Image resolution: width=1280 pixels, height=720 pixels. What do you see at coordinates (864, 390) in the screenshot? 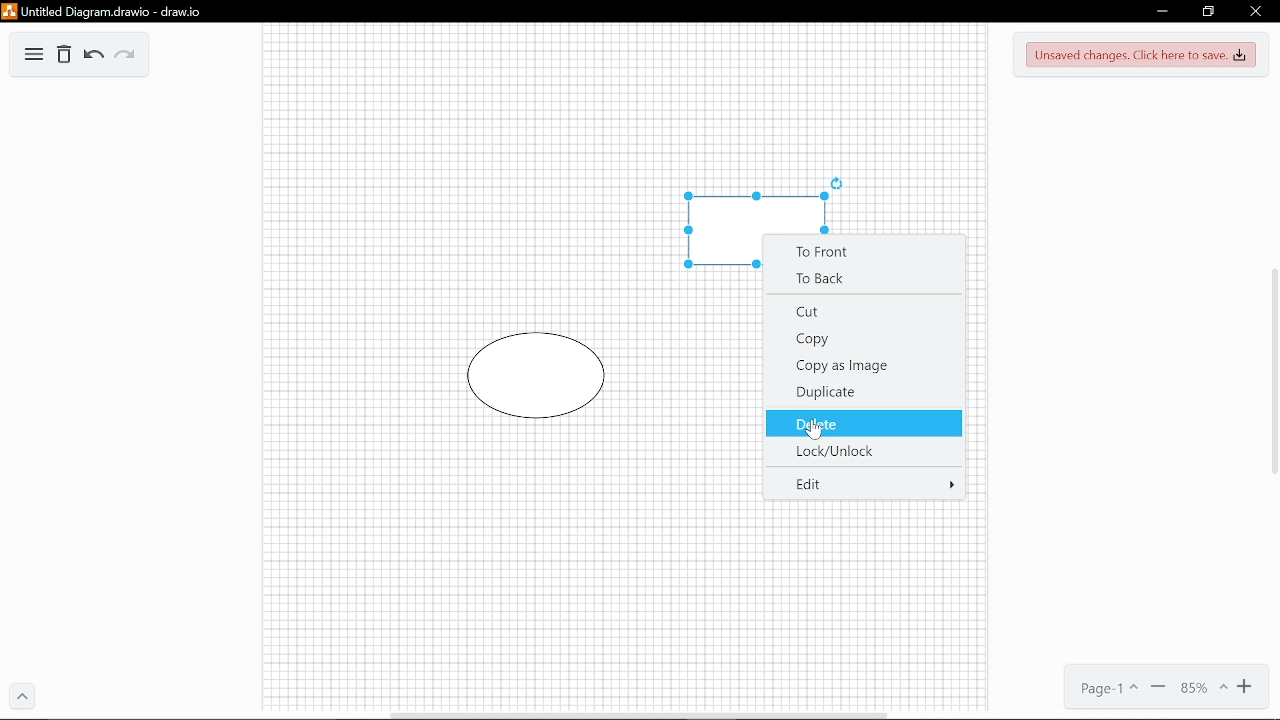
I see `Duplicate` at bounding box center [864, 390].